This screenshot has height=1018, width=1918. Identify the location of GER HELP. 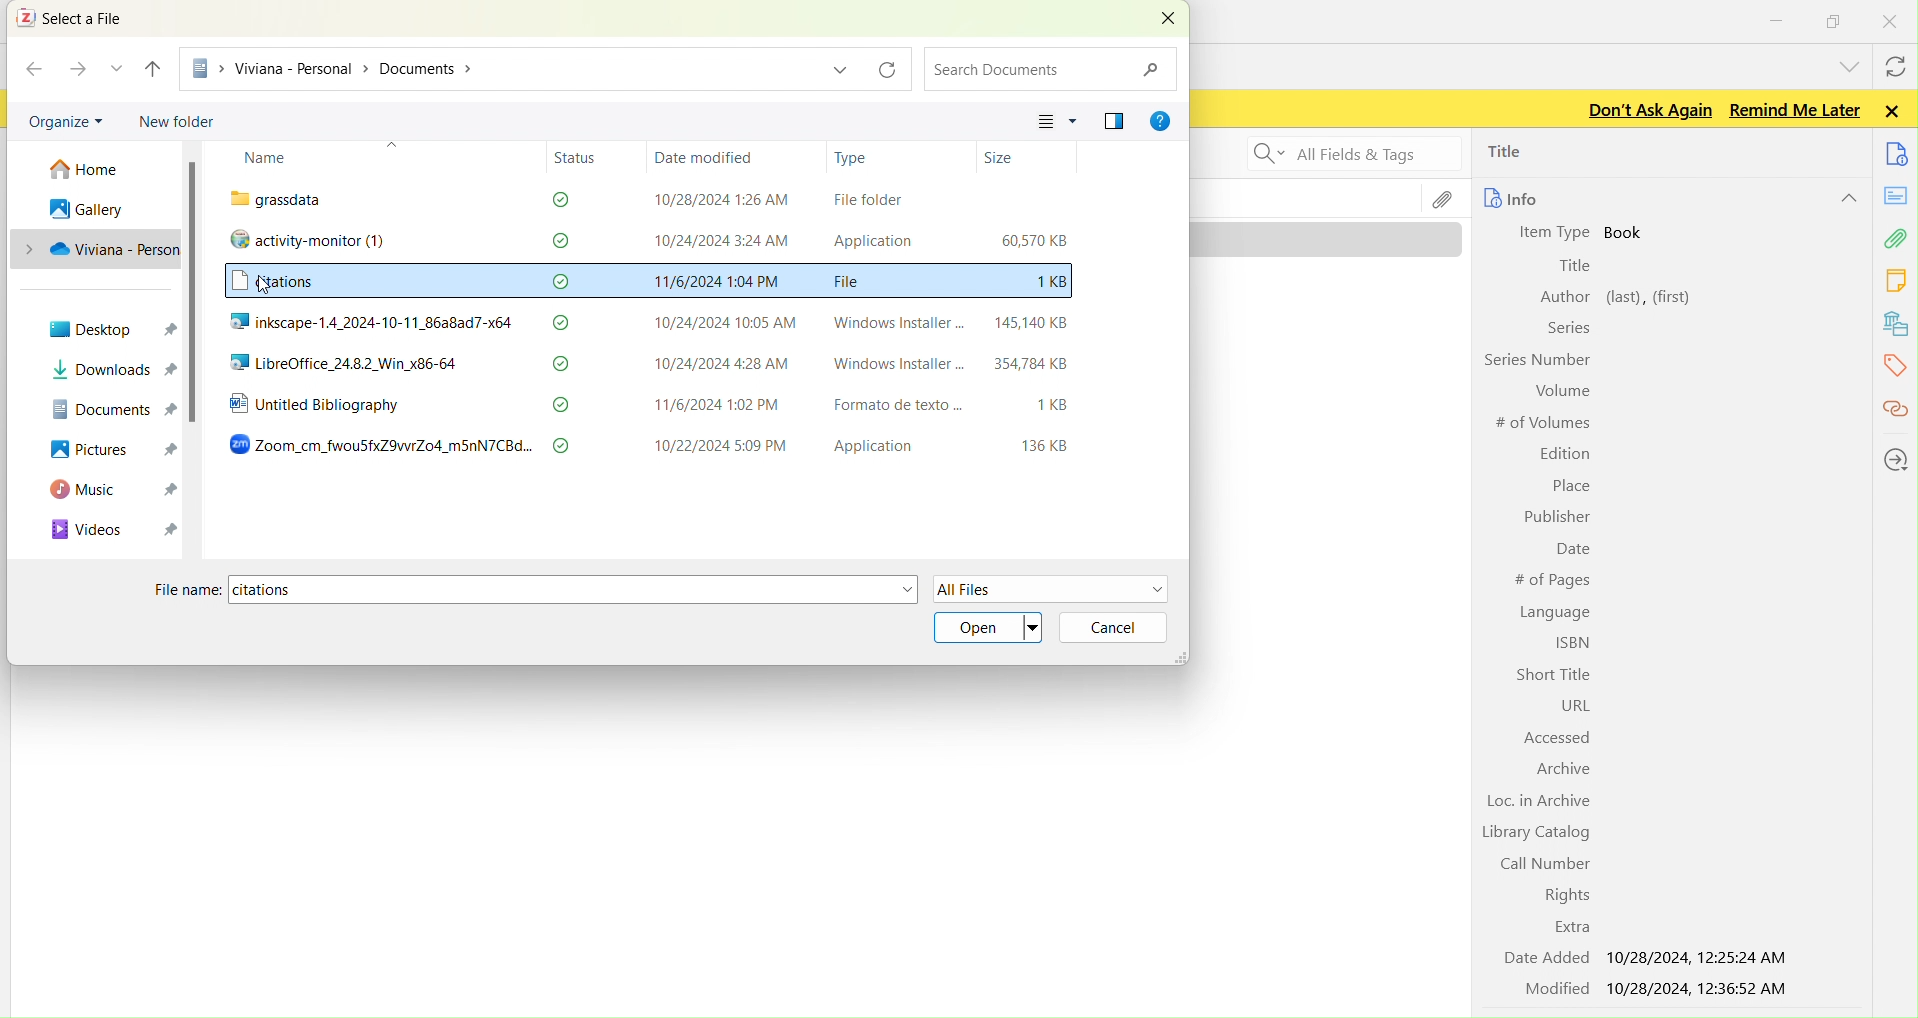
(1167, 120).